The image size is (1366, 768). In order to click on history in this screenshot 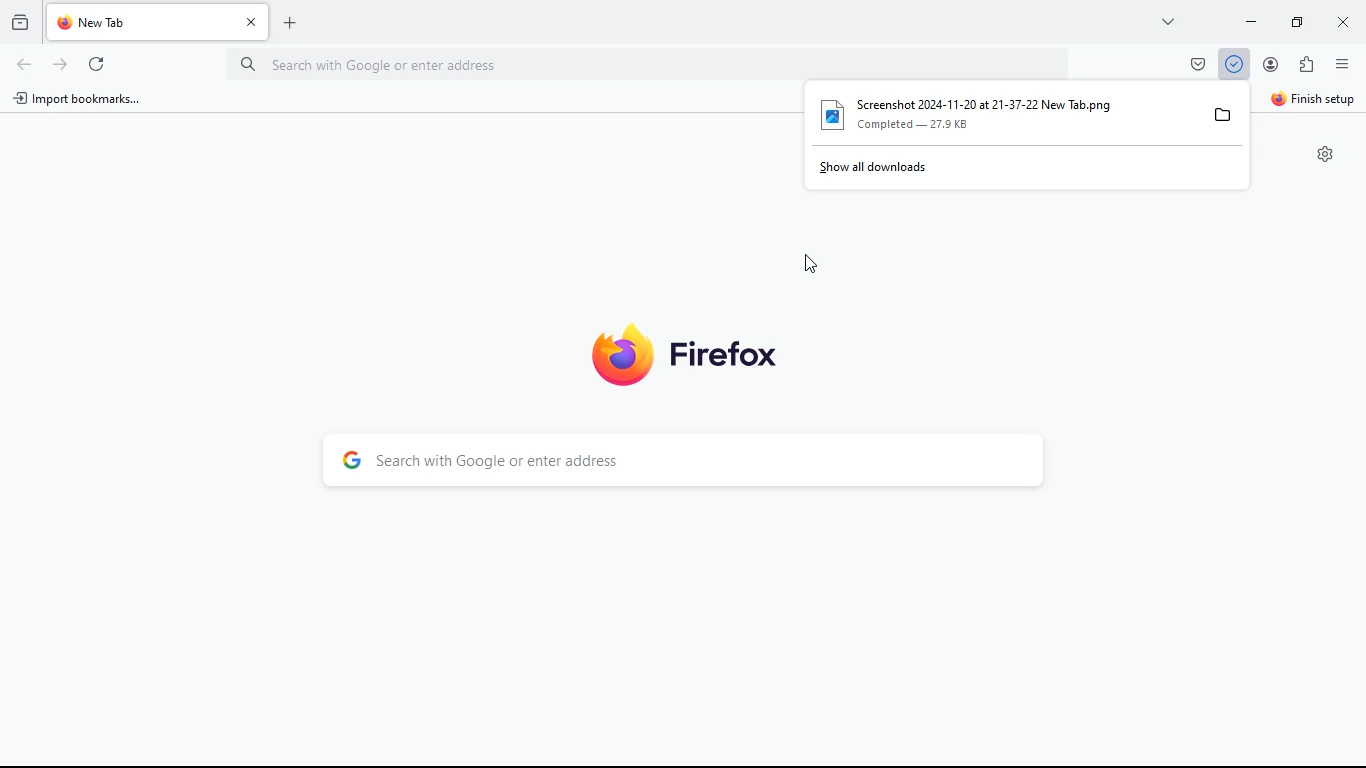, I will do `click(18, 20)`.